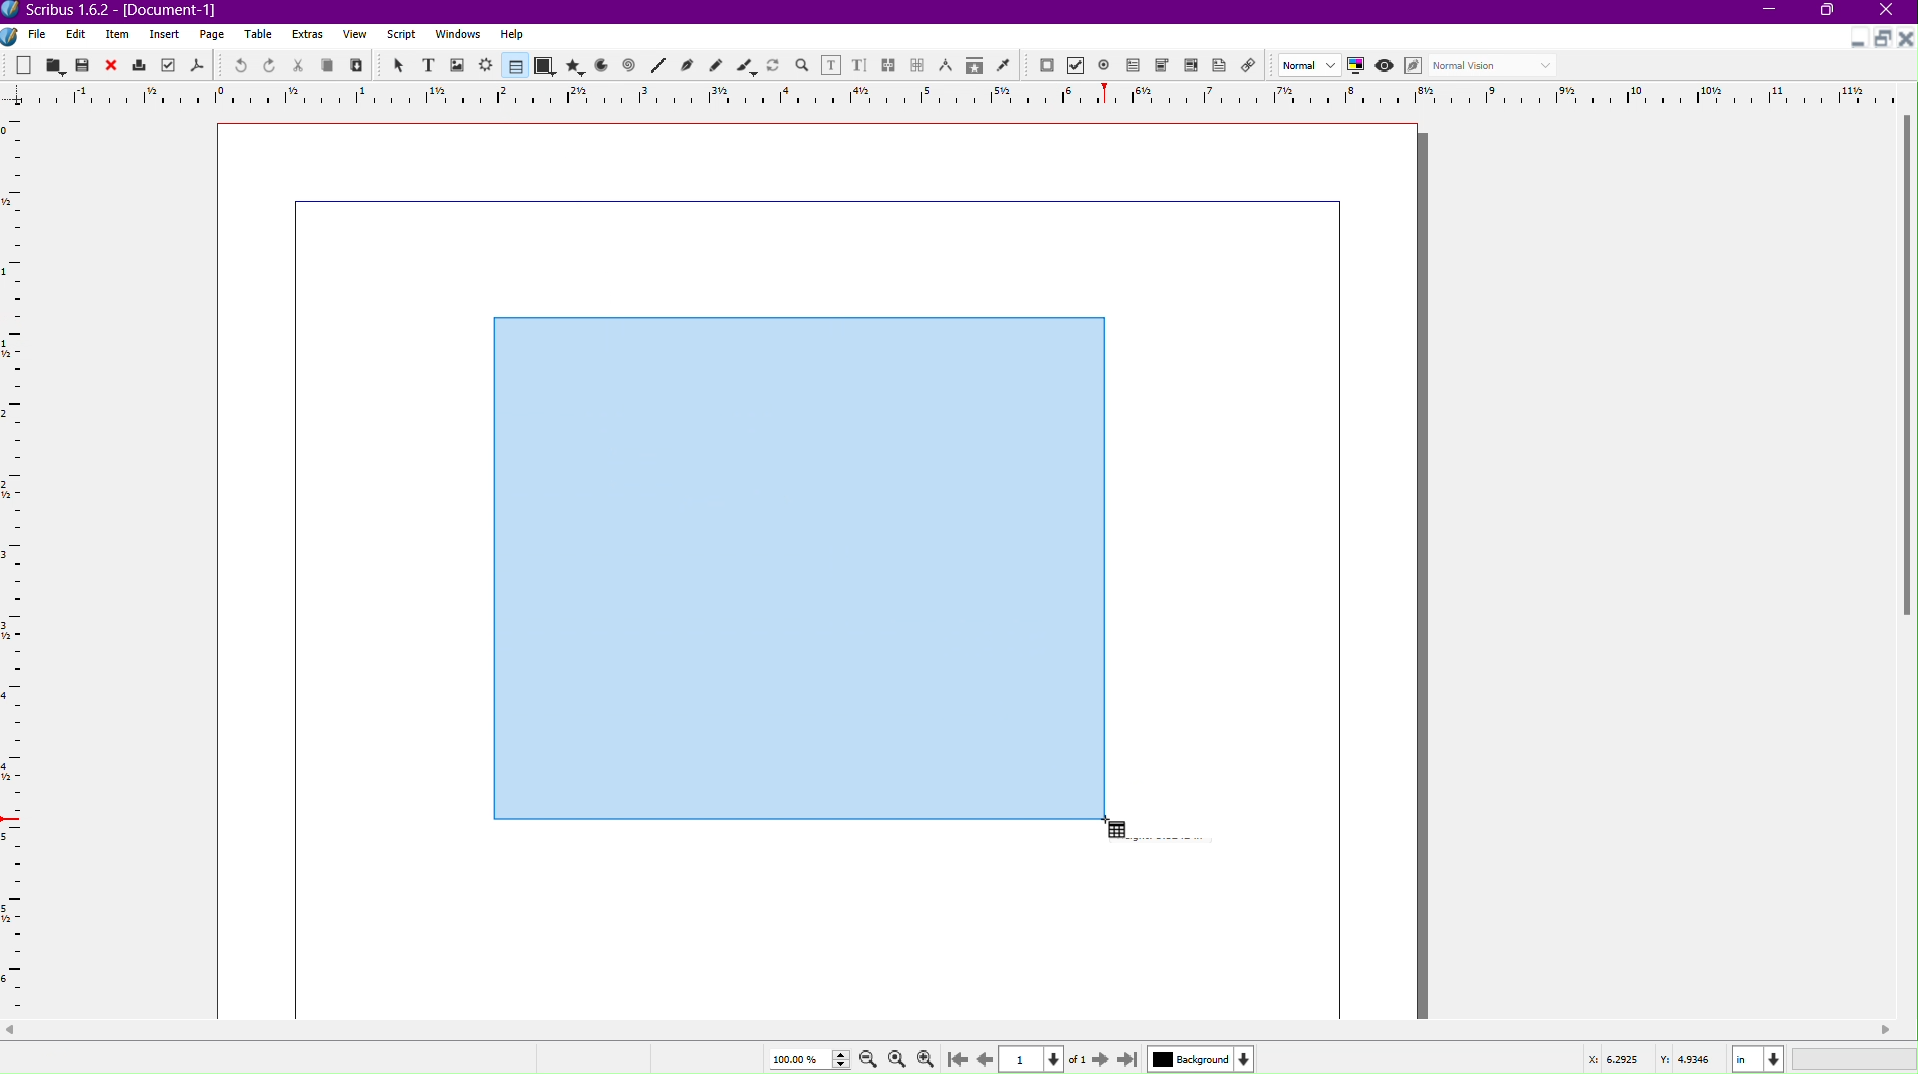  What do you see at coordinates (512, 34) in the screenshot?
I see `Help` at bounding box center [512, 34].